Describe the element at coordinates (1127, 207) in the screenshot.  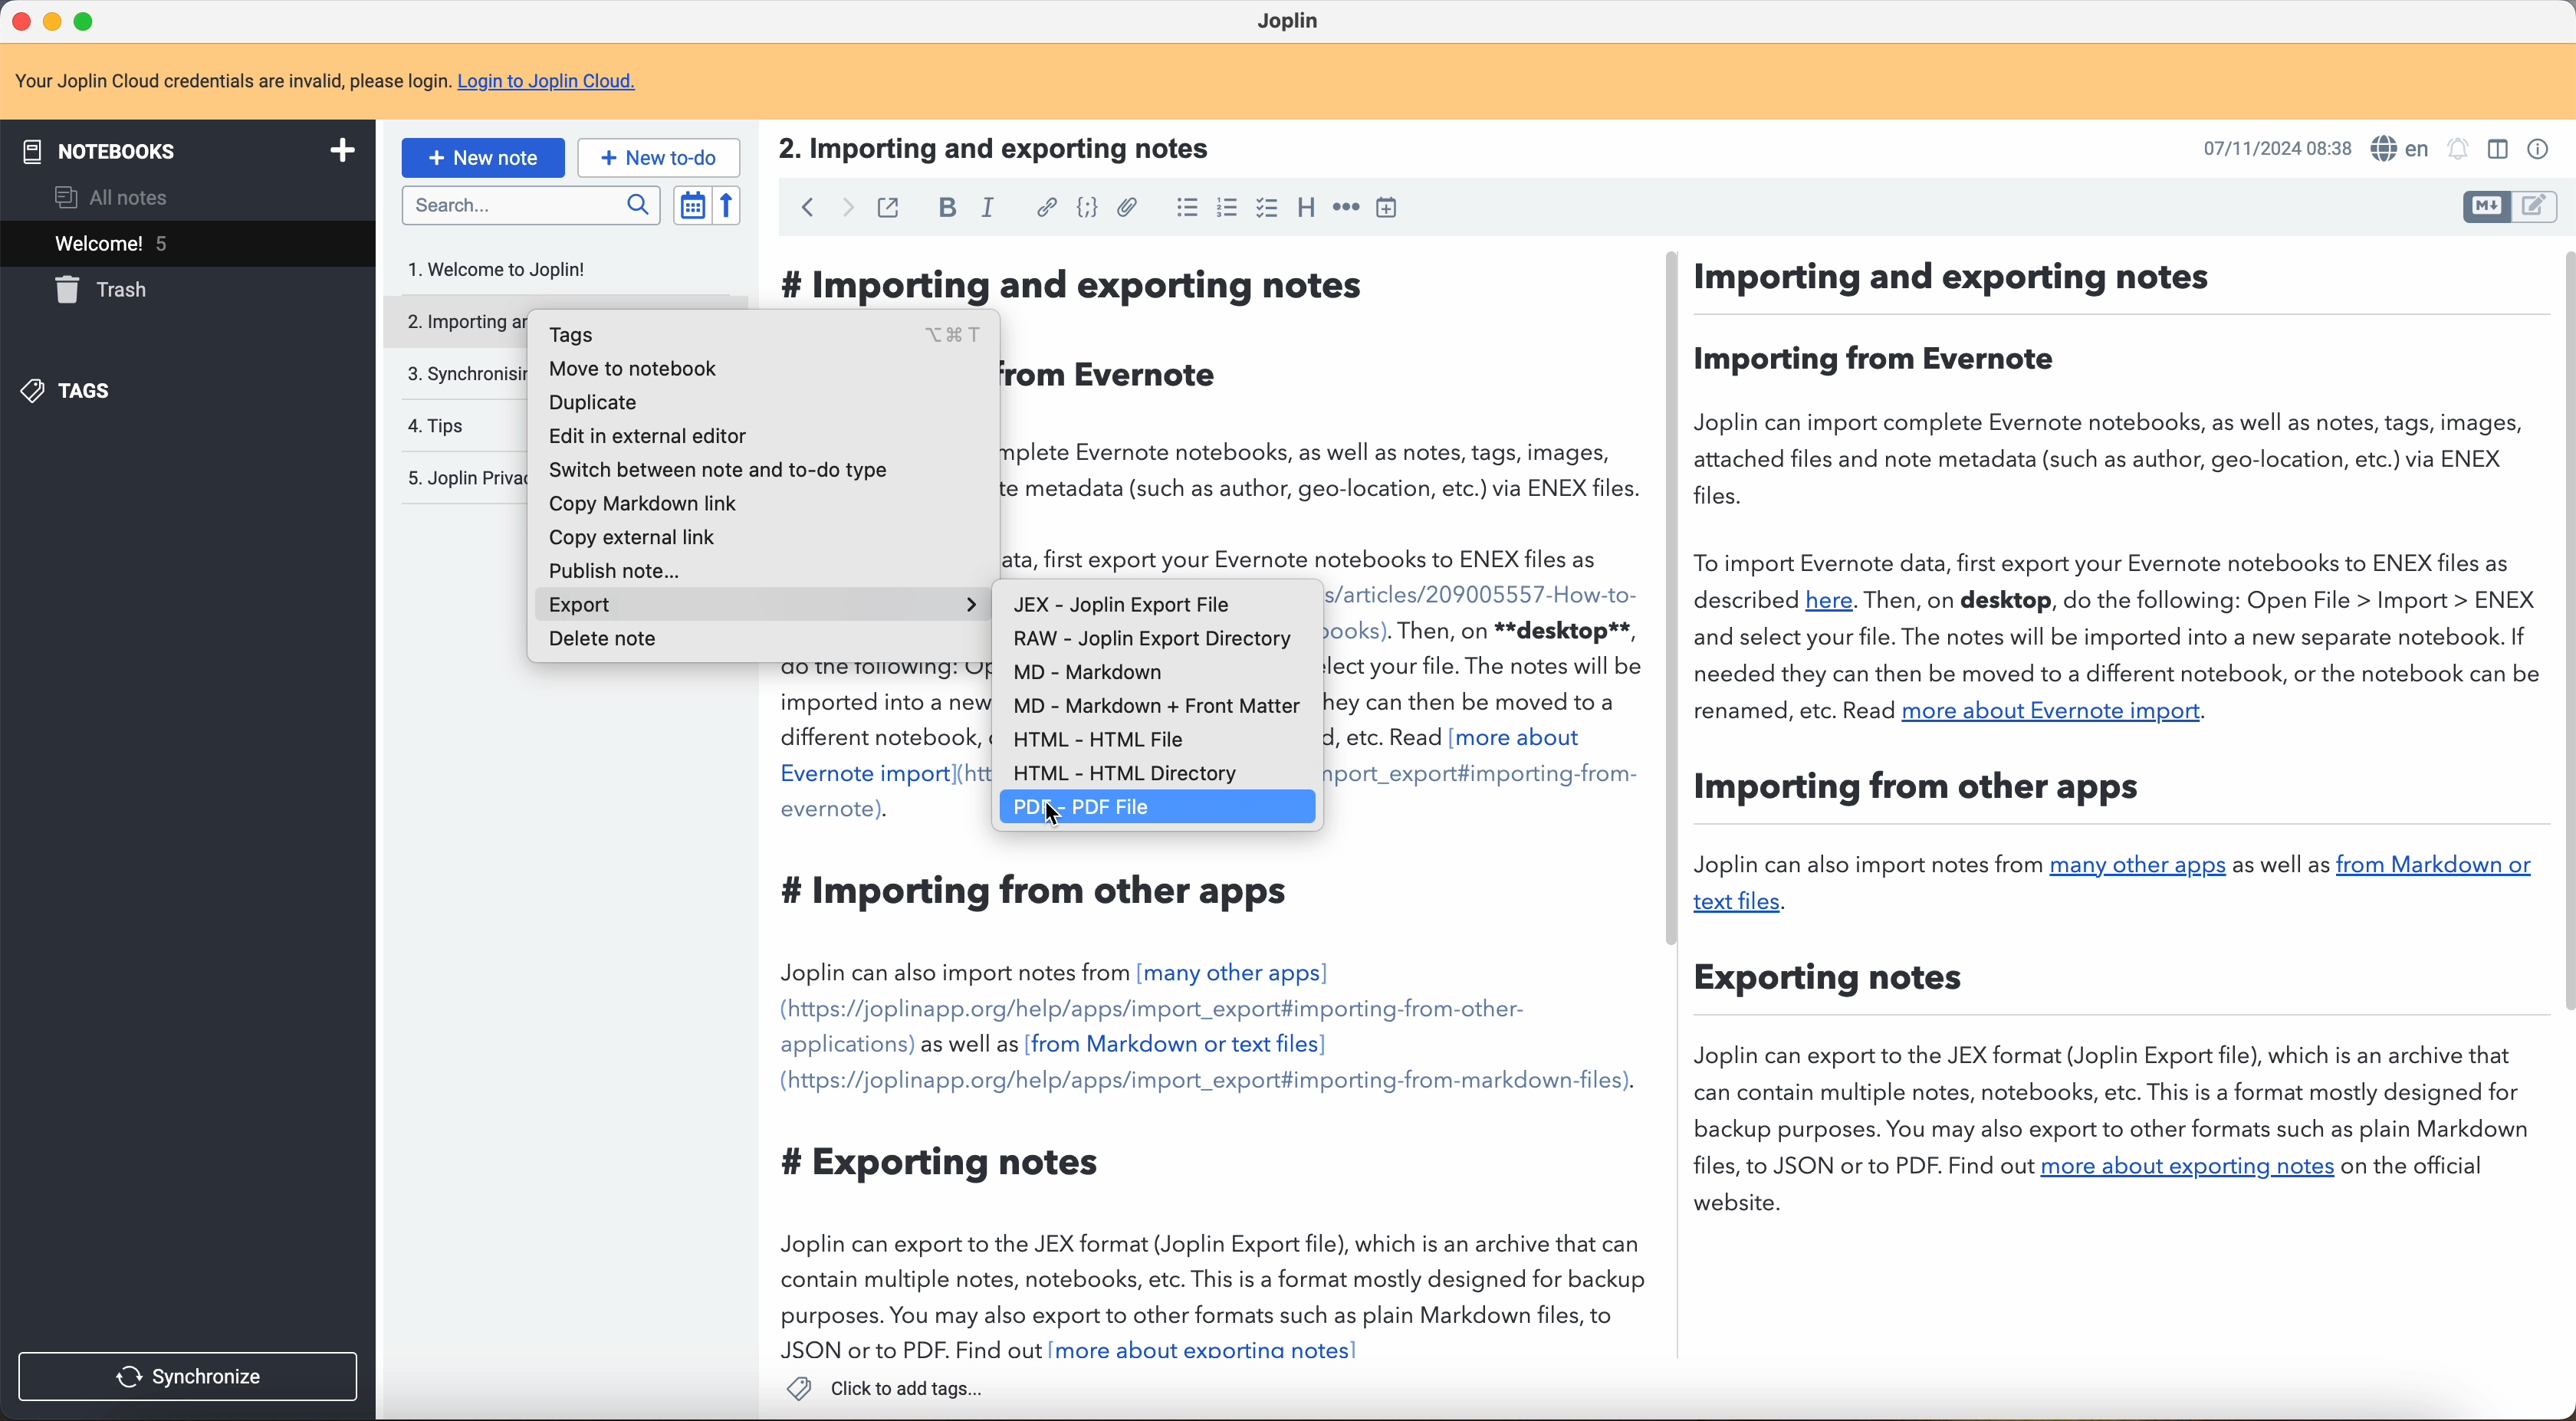
I see `attach file` at that location.